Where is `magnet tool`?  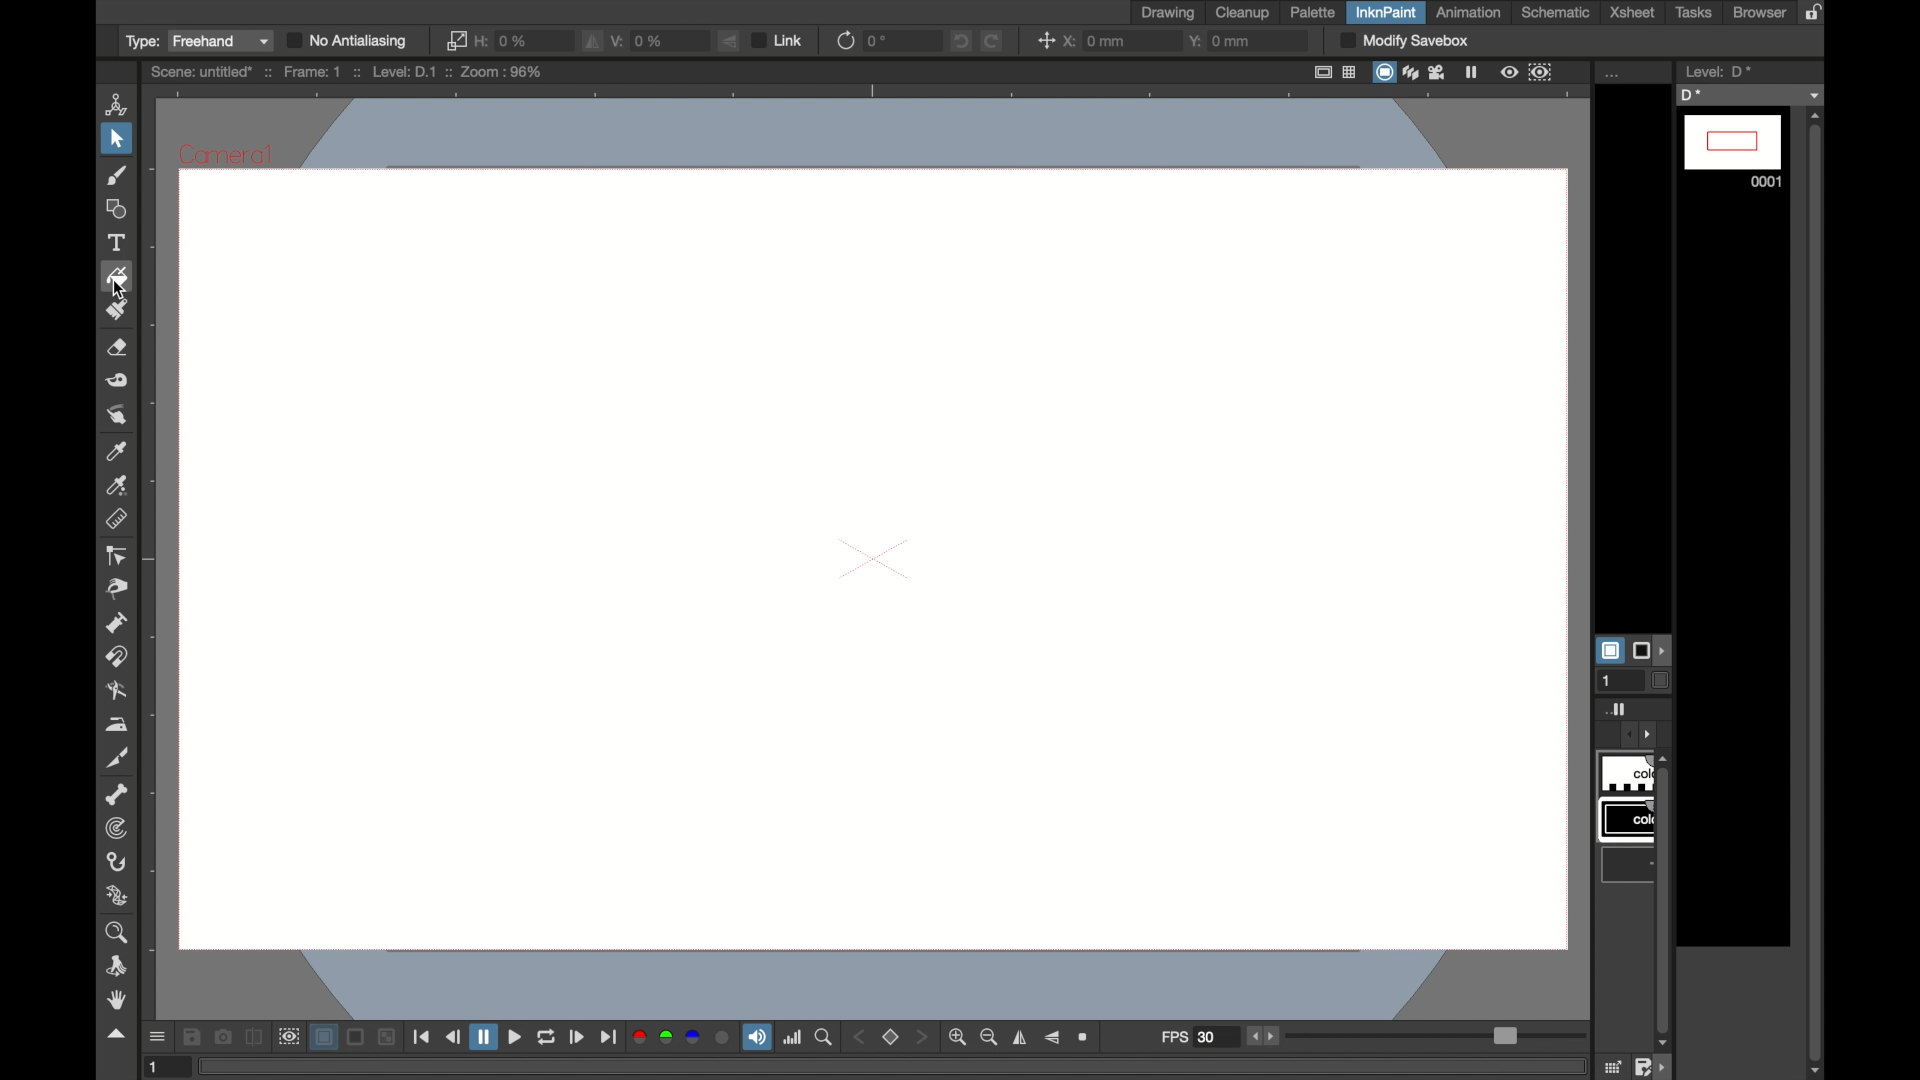
magnet tool is located at coordinates (115, 657).